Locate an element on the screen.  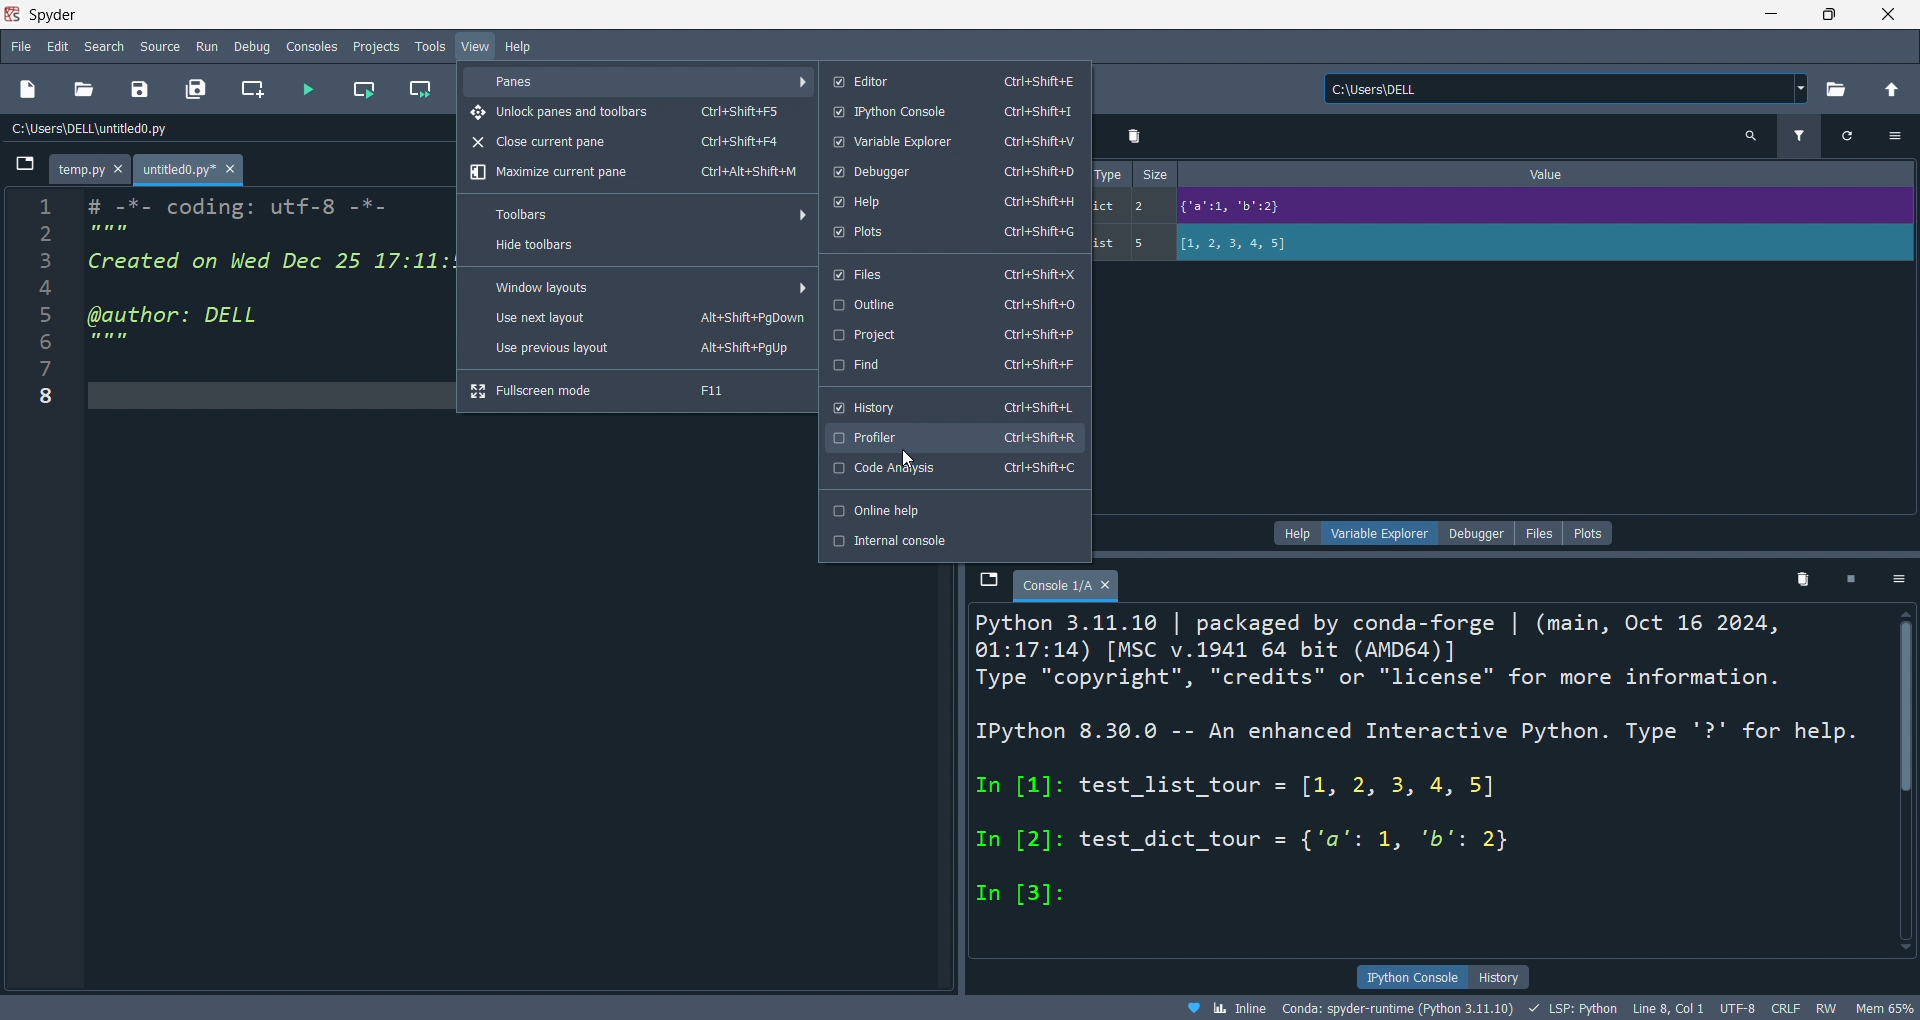
history is located at coordinates (958, 406).